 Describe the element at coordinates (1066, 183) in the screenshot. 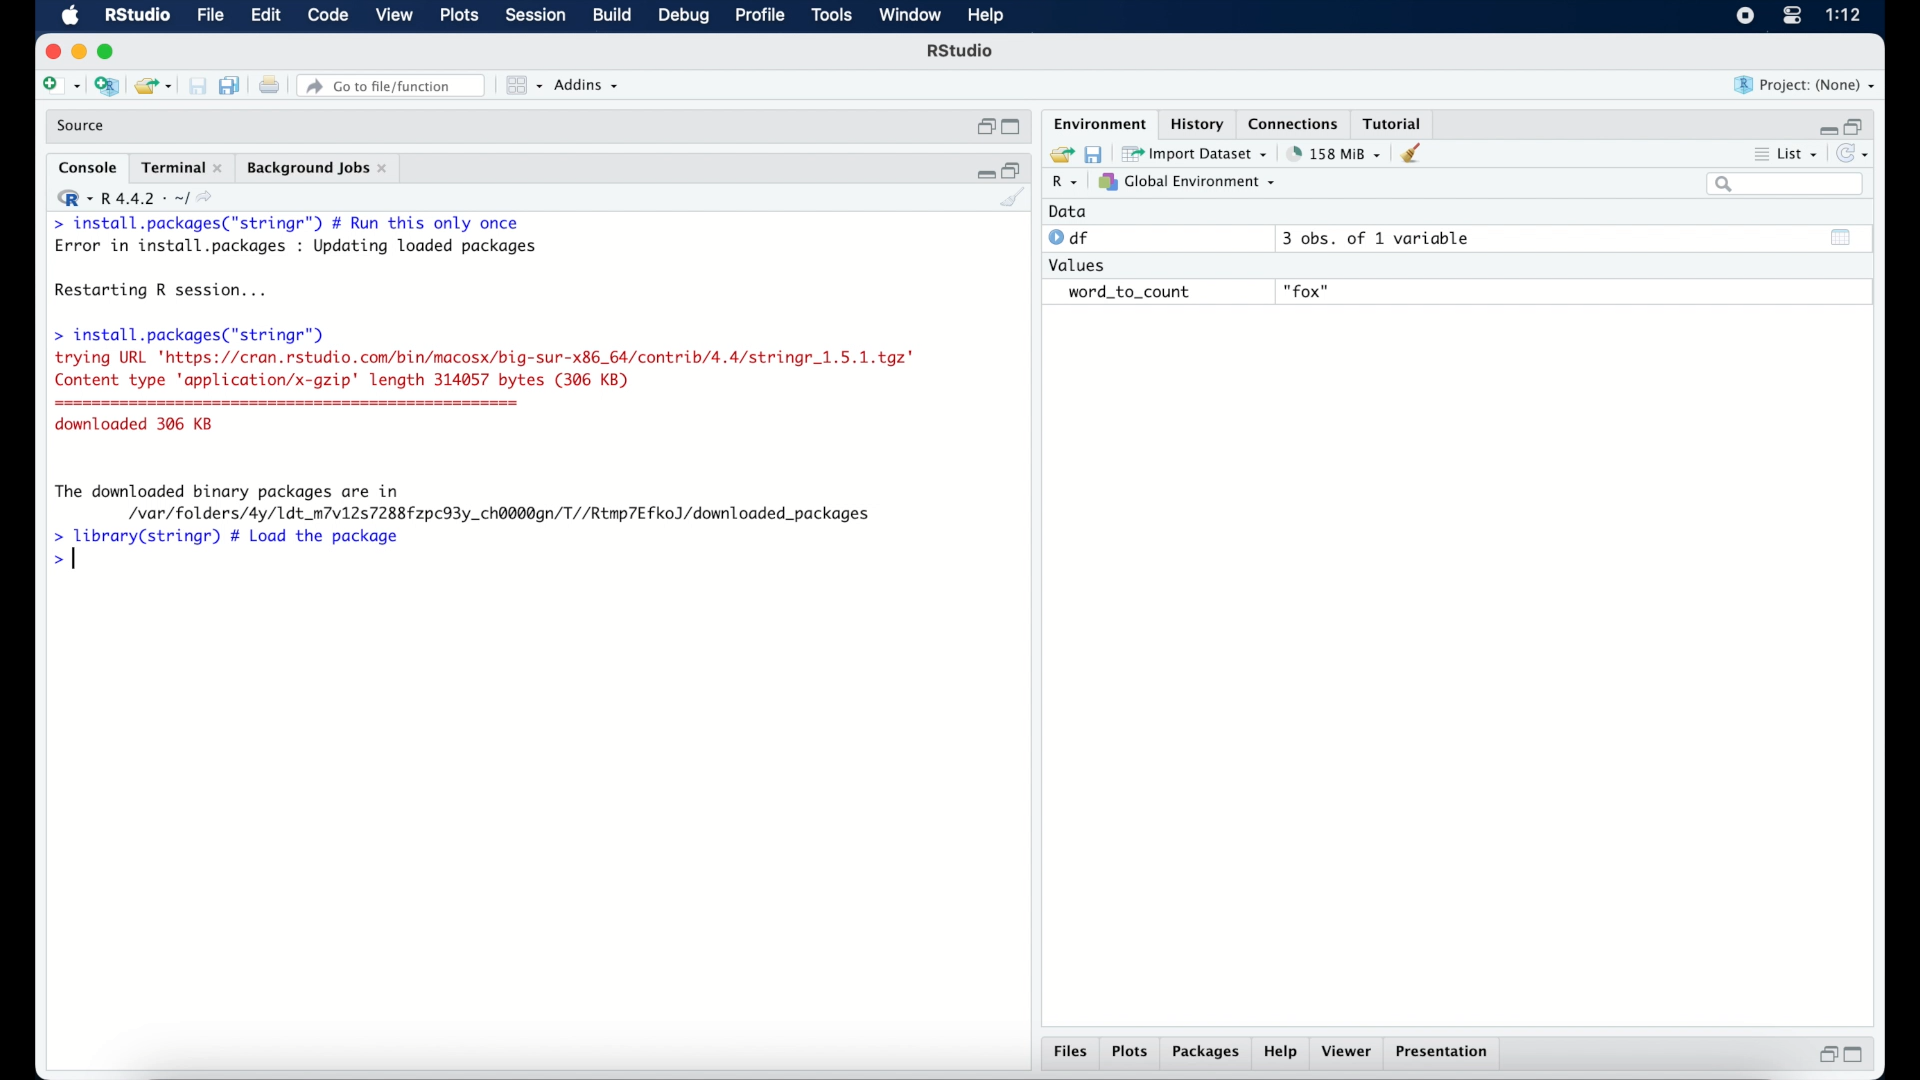

I see `R` at that location.